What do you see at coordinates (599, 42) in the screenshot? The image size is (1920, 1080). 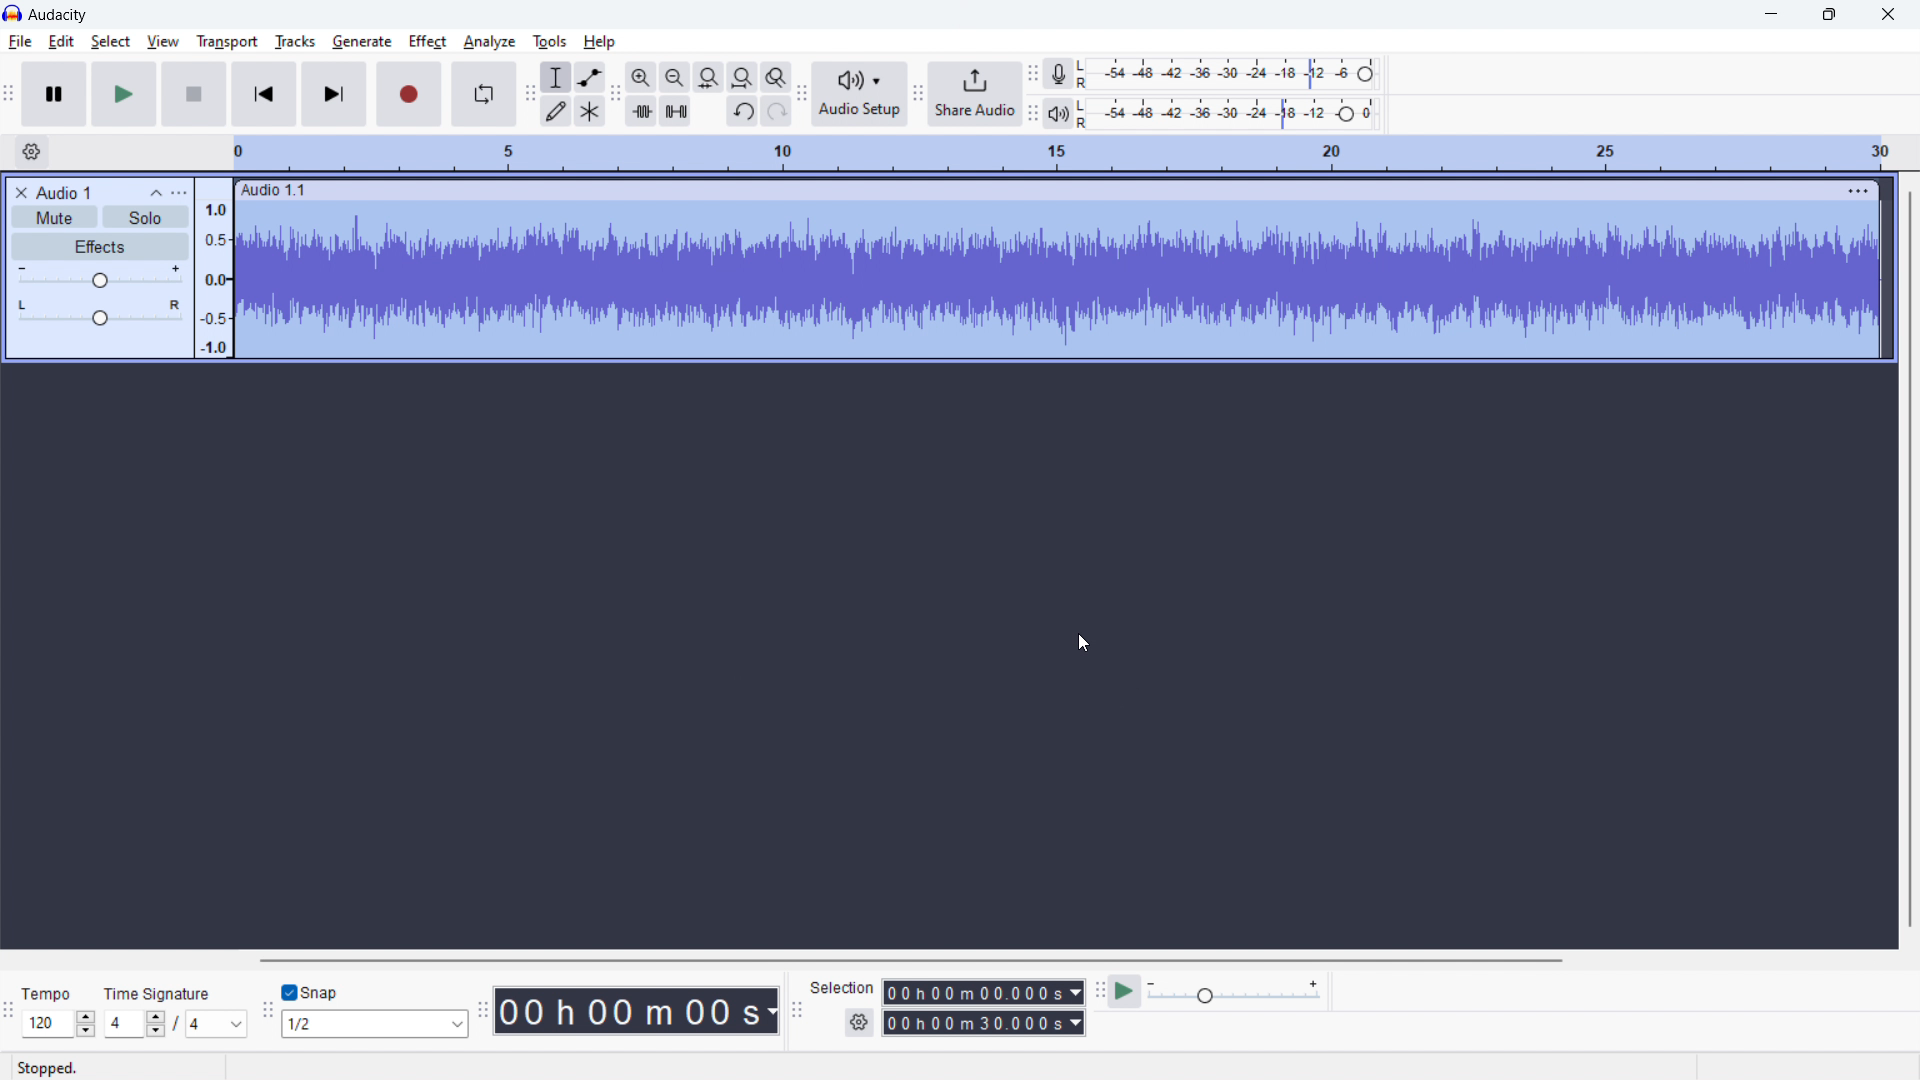 I see `help` at bounding box center [599, 42].